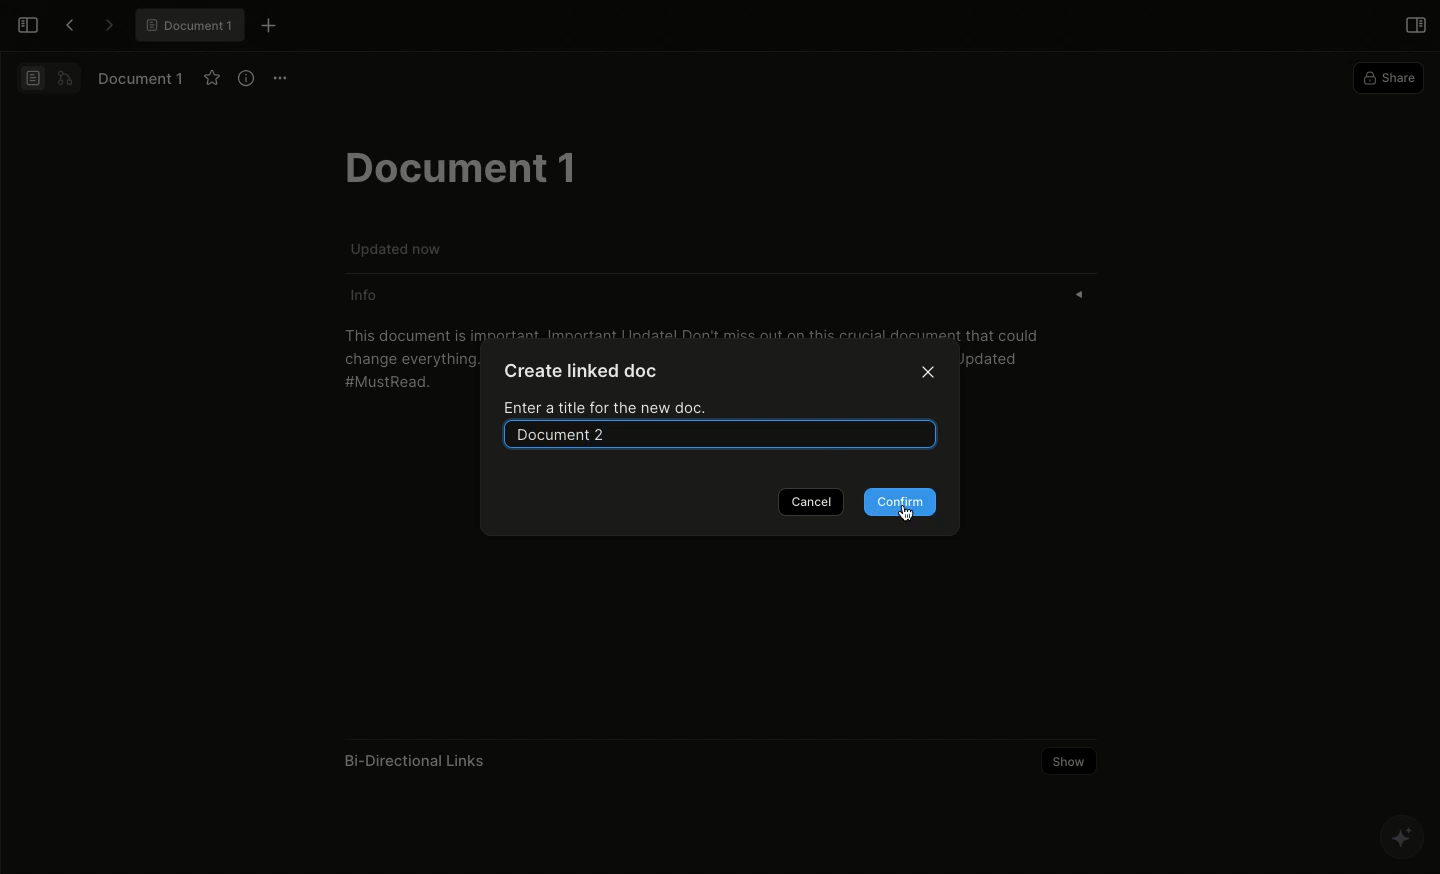  I want to click on cursor on confirm, so click(907, 514).